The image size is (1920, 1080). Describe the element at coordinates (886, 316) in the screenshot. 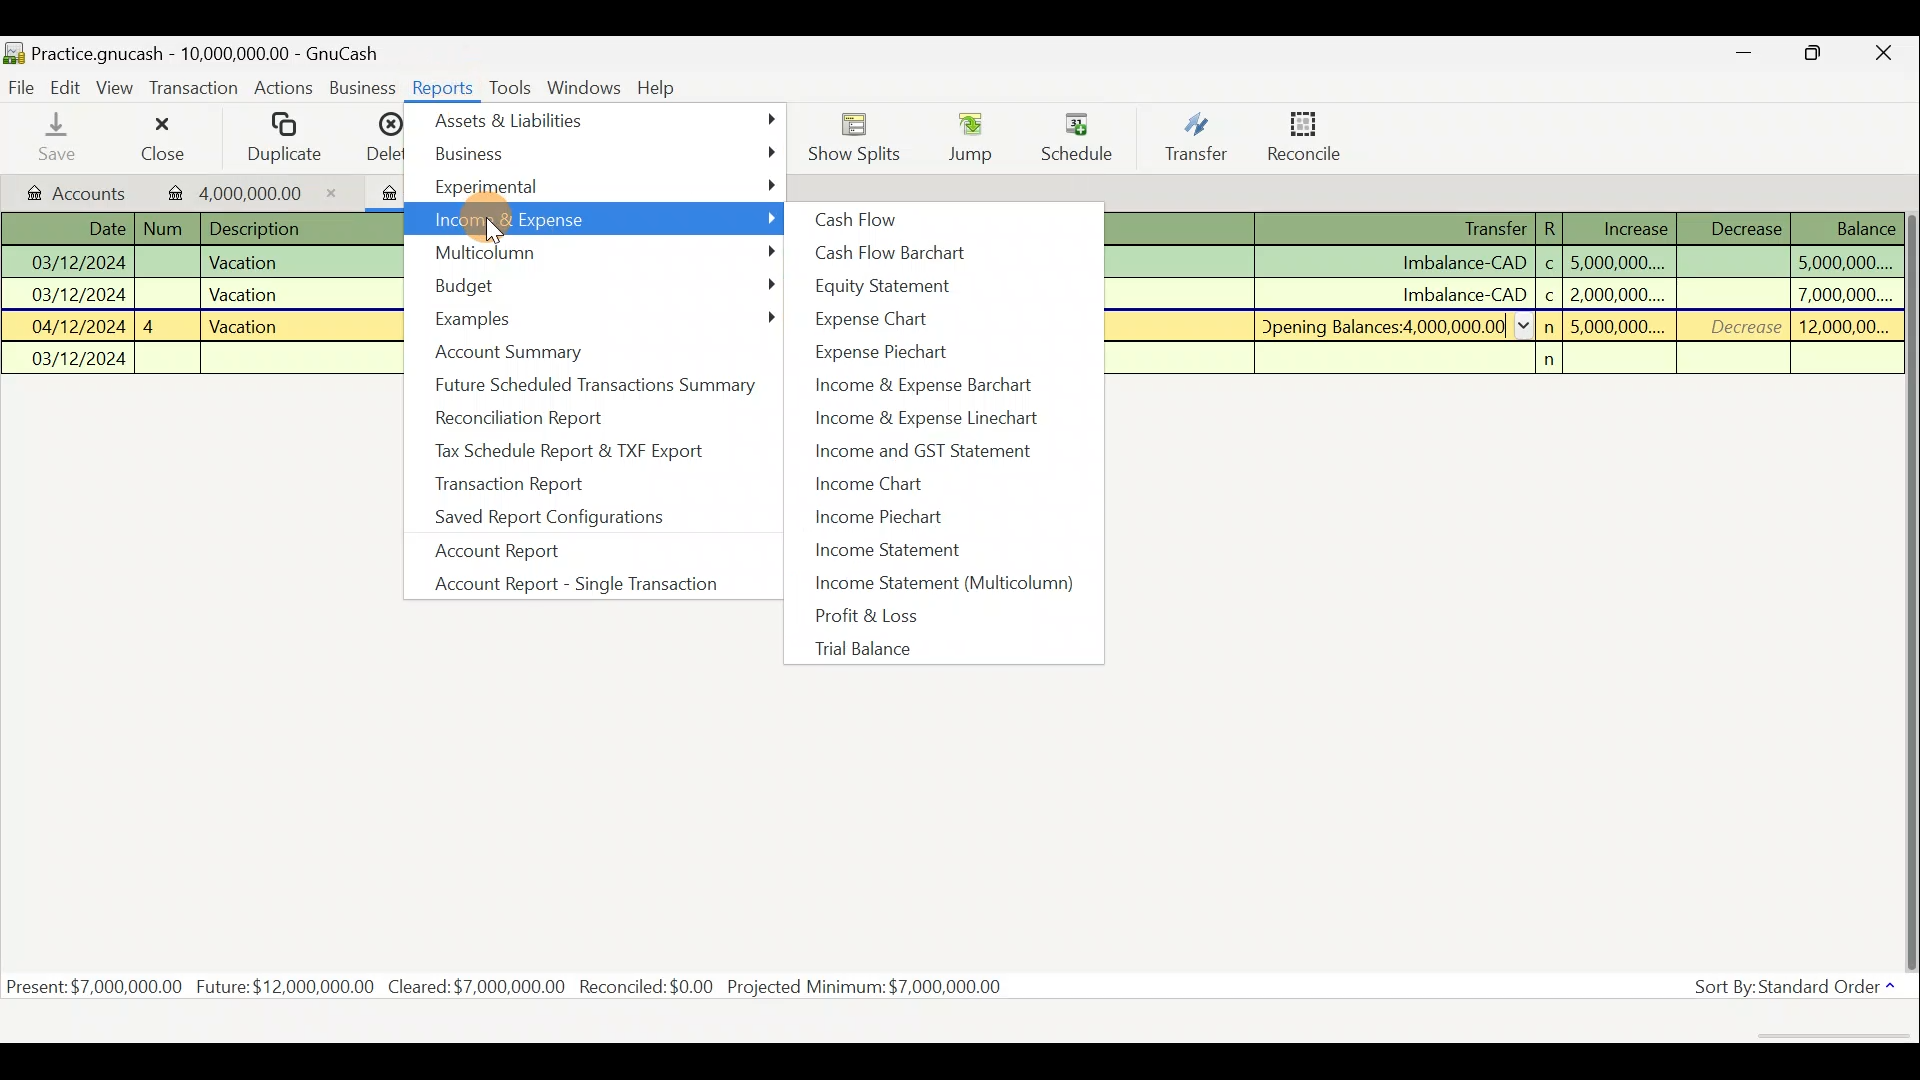

I see `Expense chart` at that location.